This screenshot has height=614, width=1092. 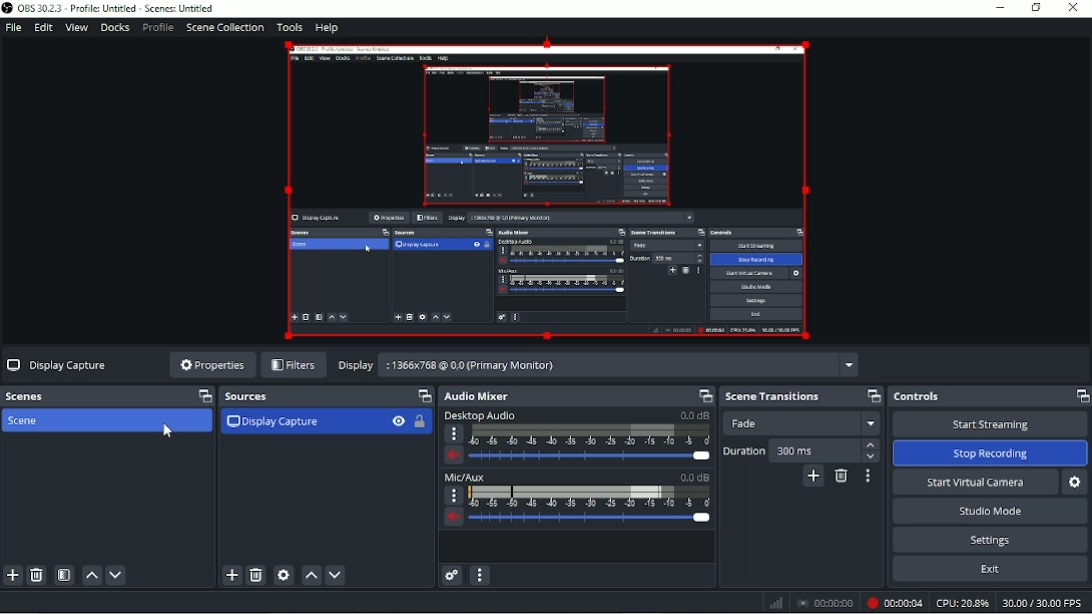 What do you see at coordinates (589, 497) in the screenshot?
I see `Scale` at bounding box center [589, 497].